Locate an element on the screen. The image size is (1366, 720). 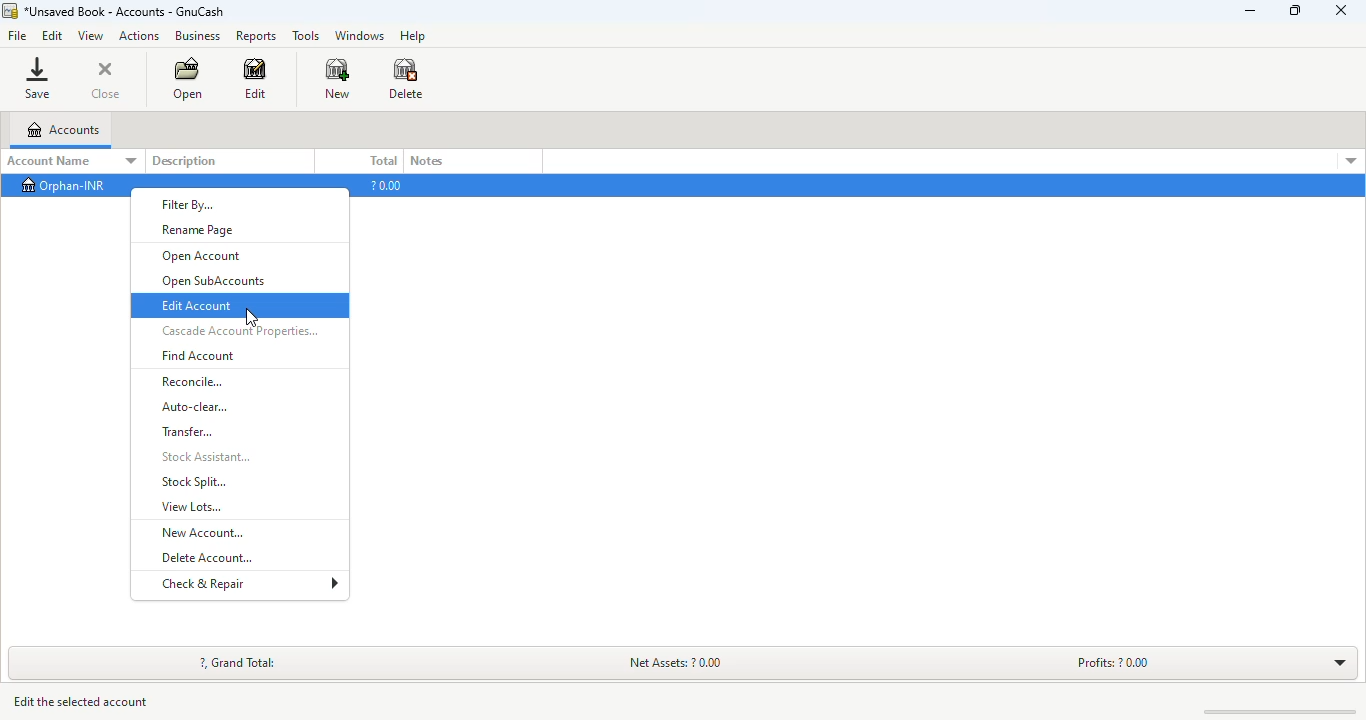
?, grand total:  is located at coordinates (238, 663).